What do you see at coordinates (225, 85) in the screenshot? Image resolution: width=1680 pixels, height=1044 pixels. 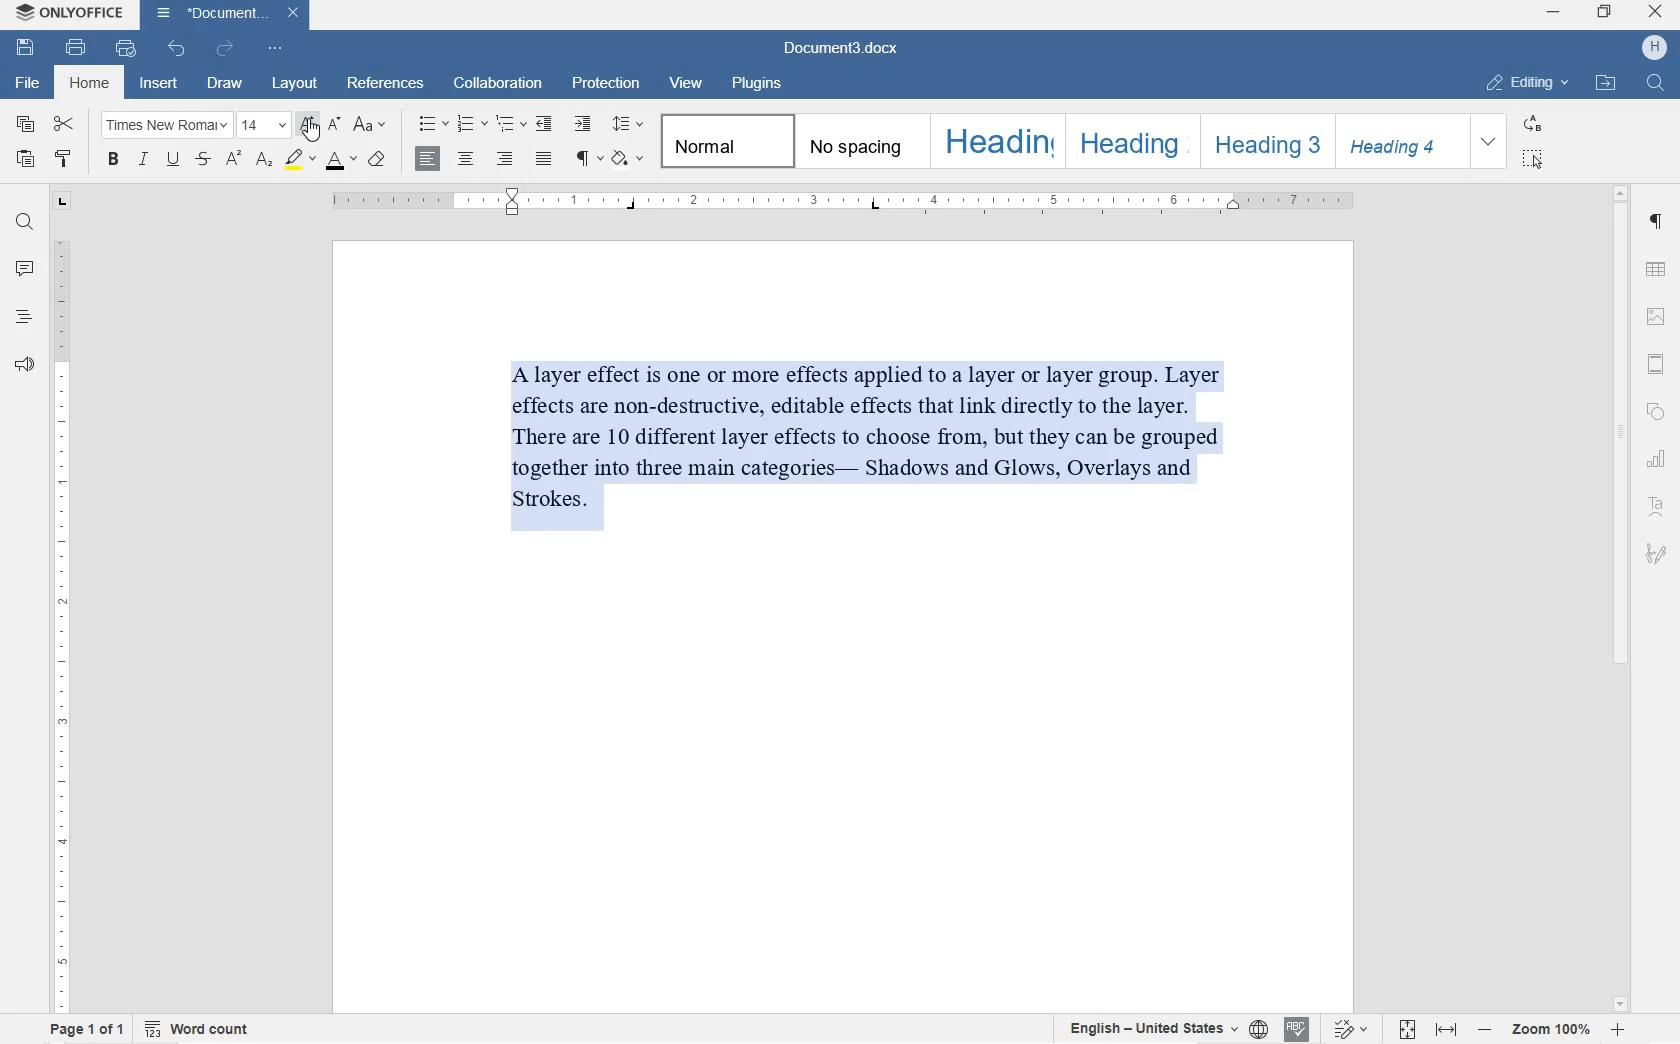 I see `draw` at bounding box center [225, 85].